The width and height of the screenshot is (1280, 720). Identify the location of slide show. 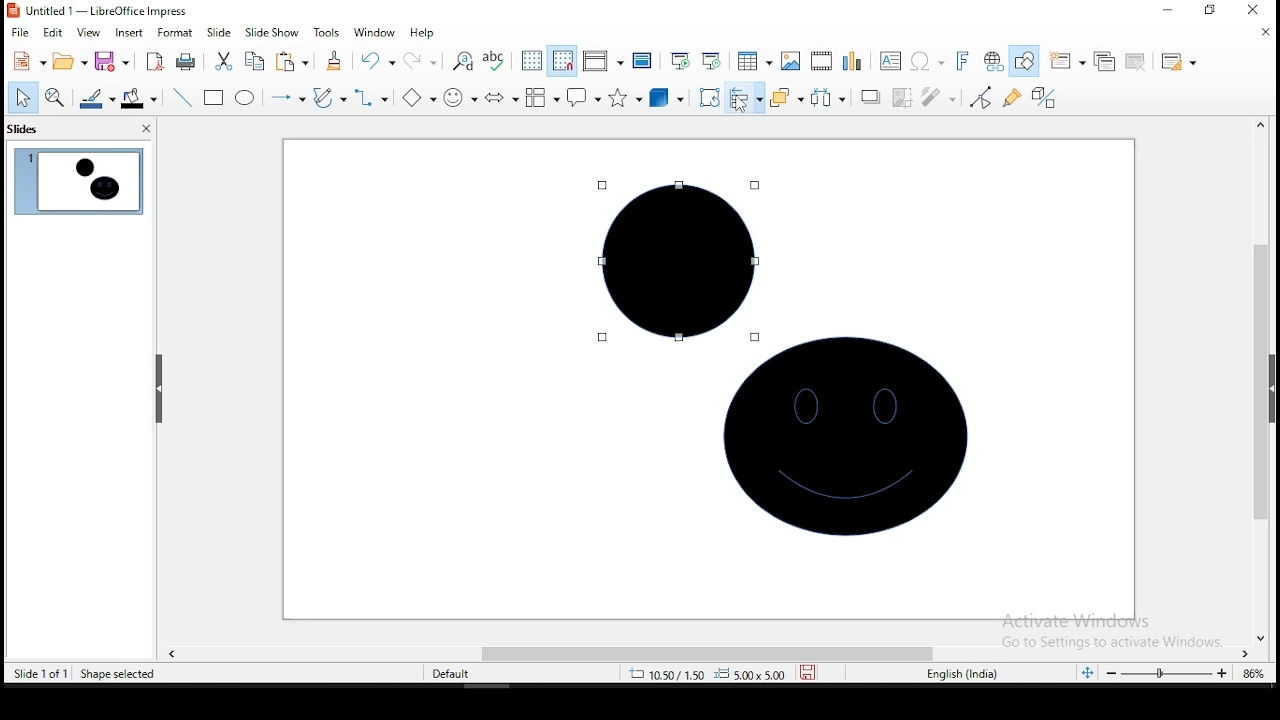
(272, 31).